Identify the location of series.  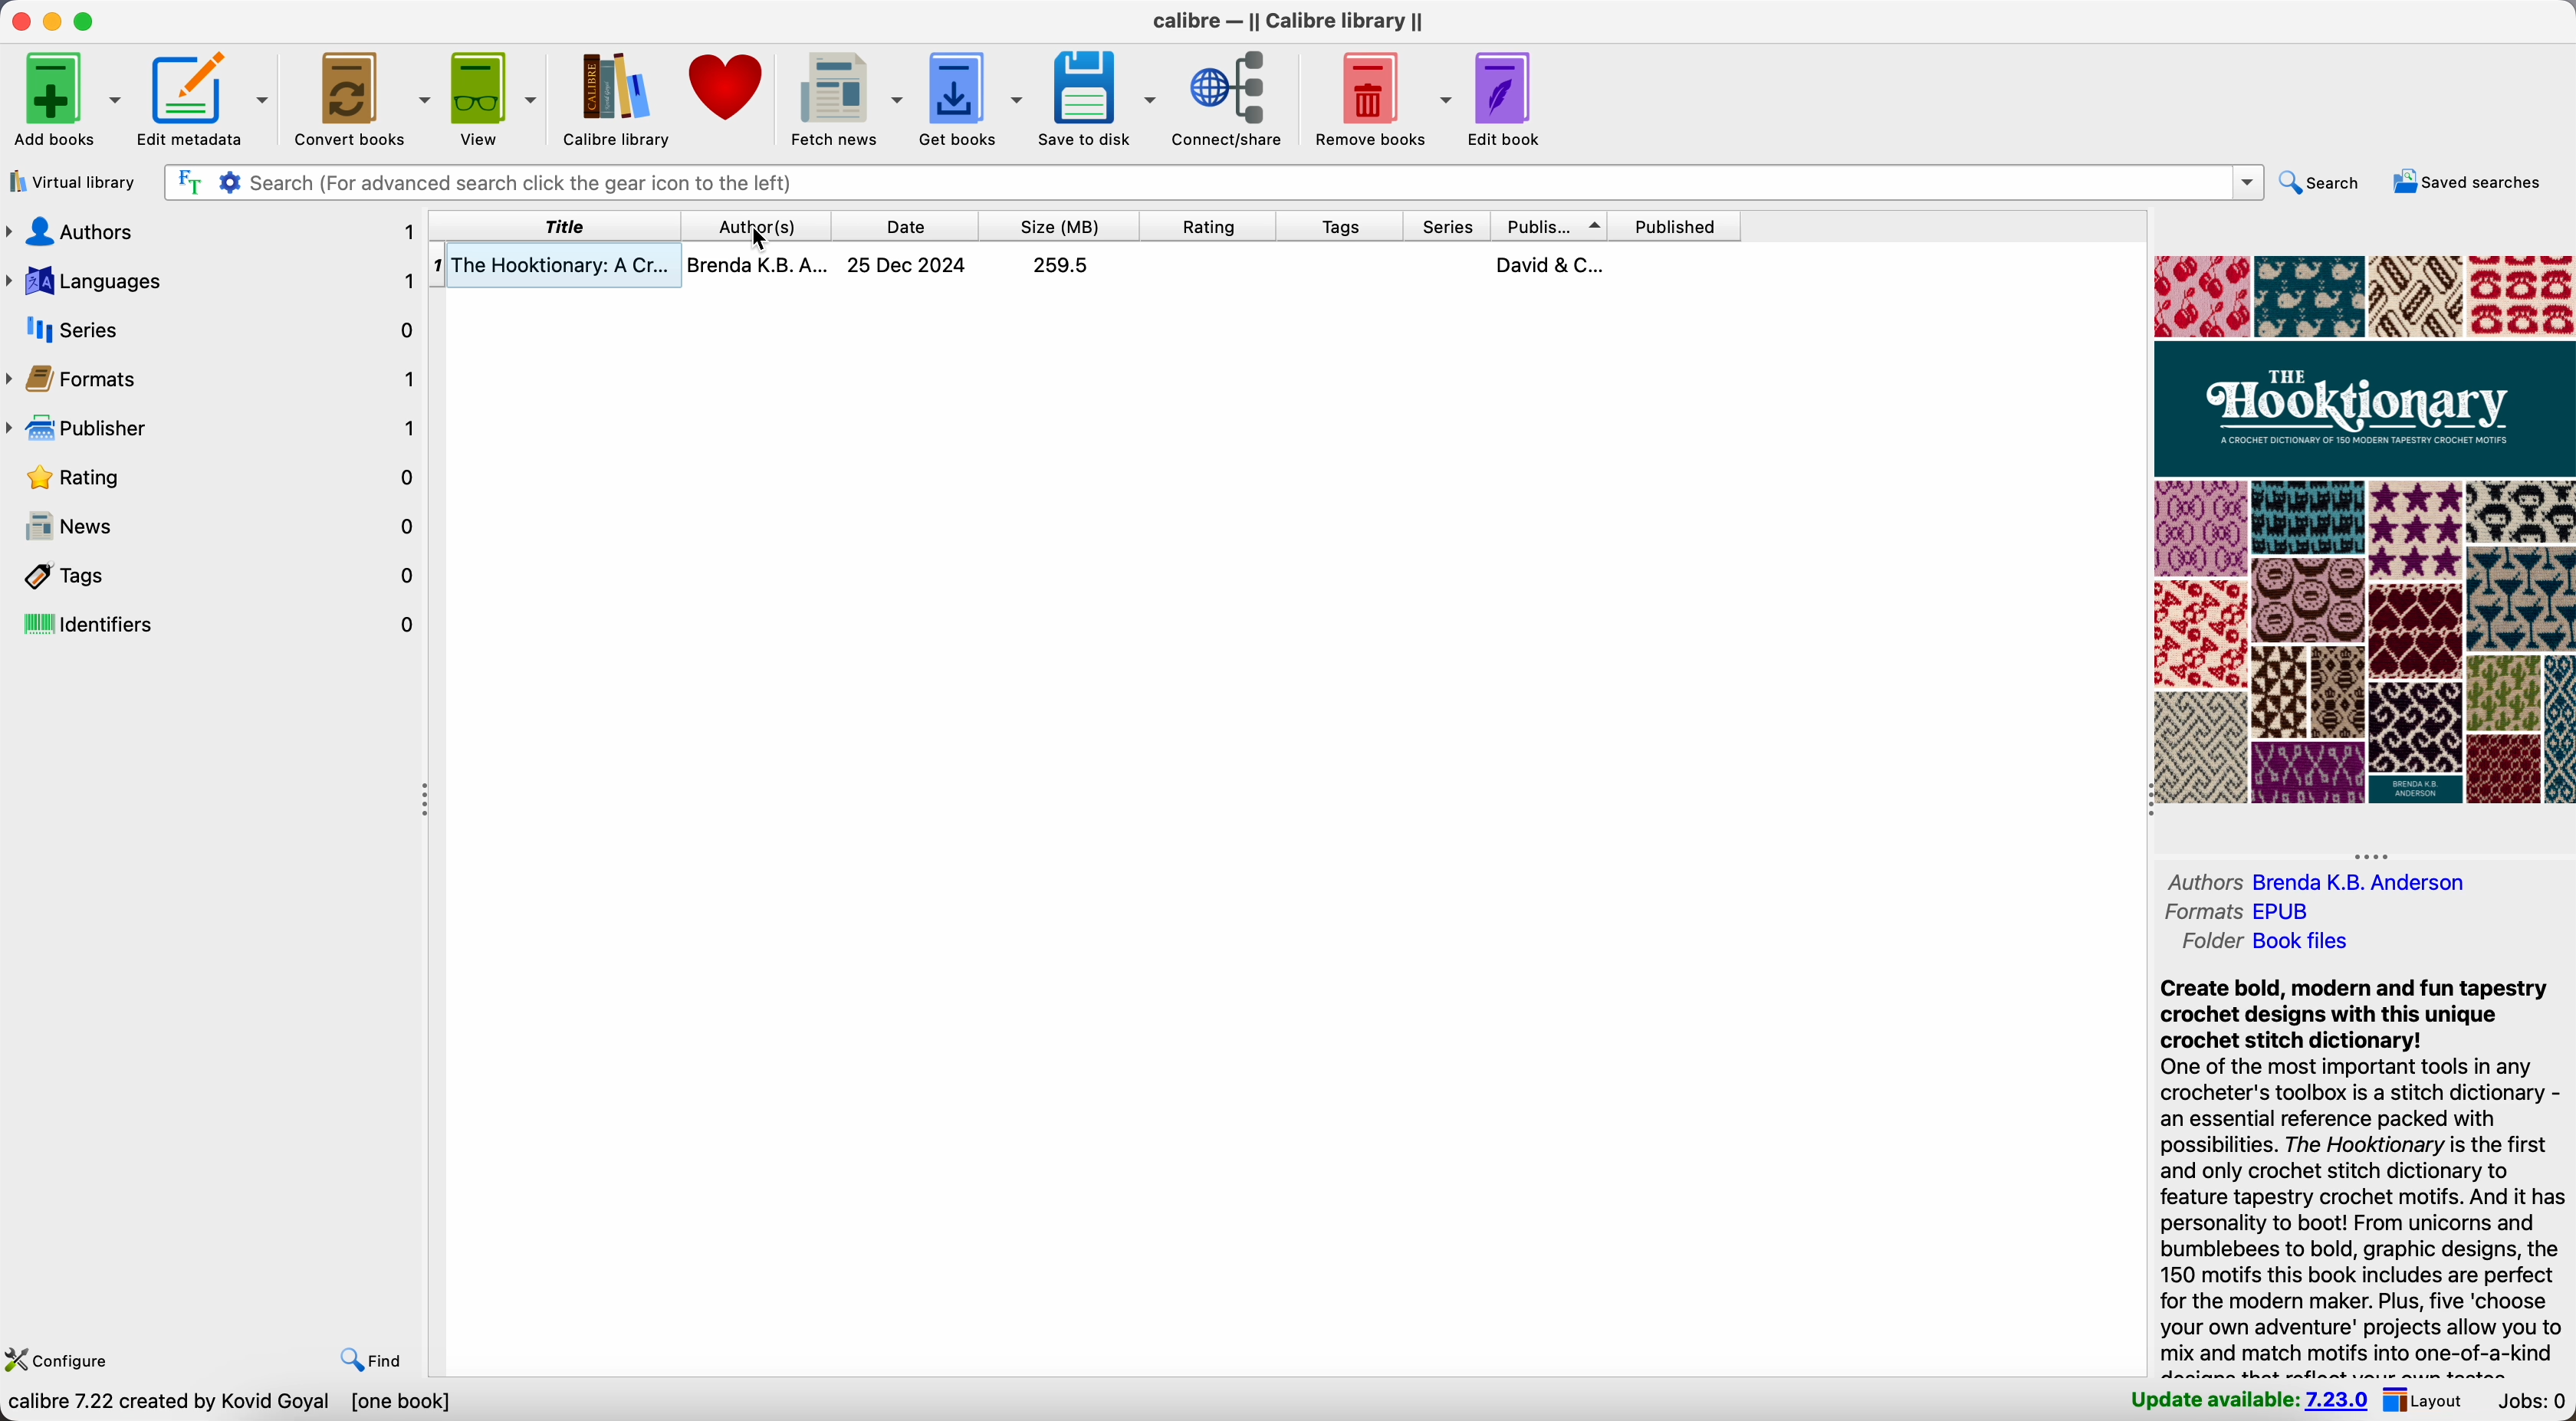
(1448, 227).